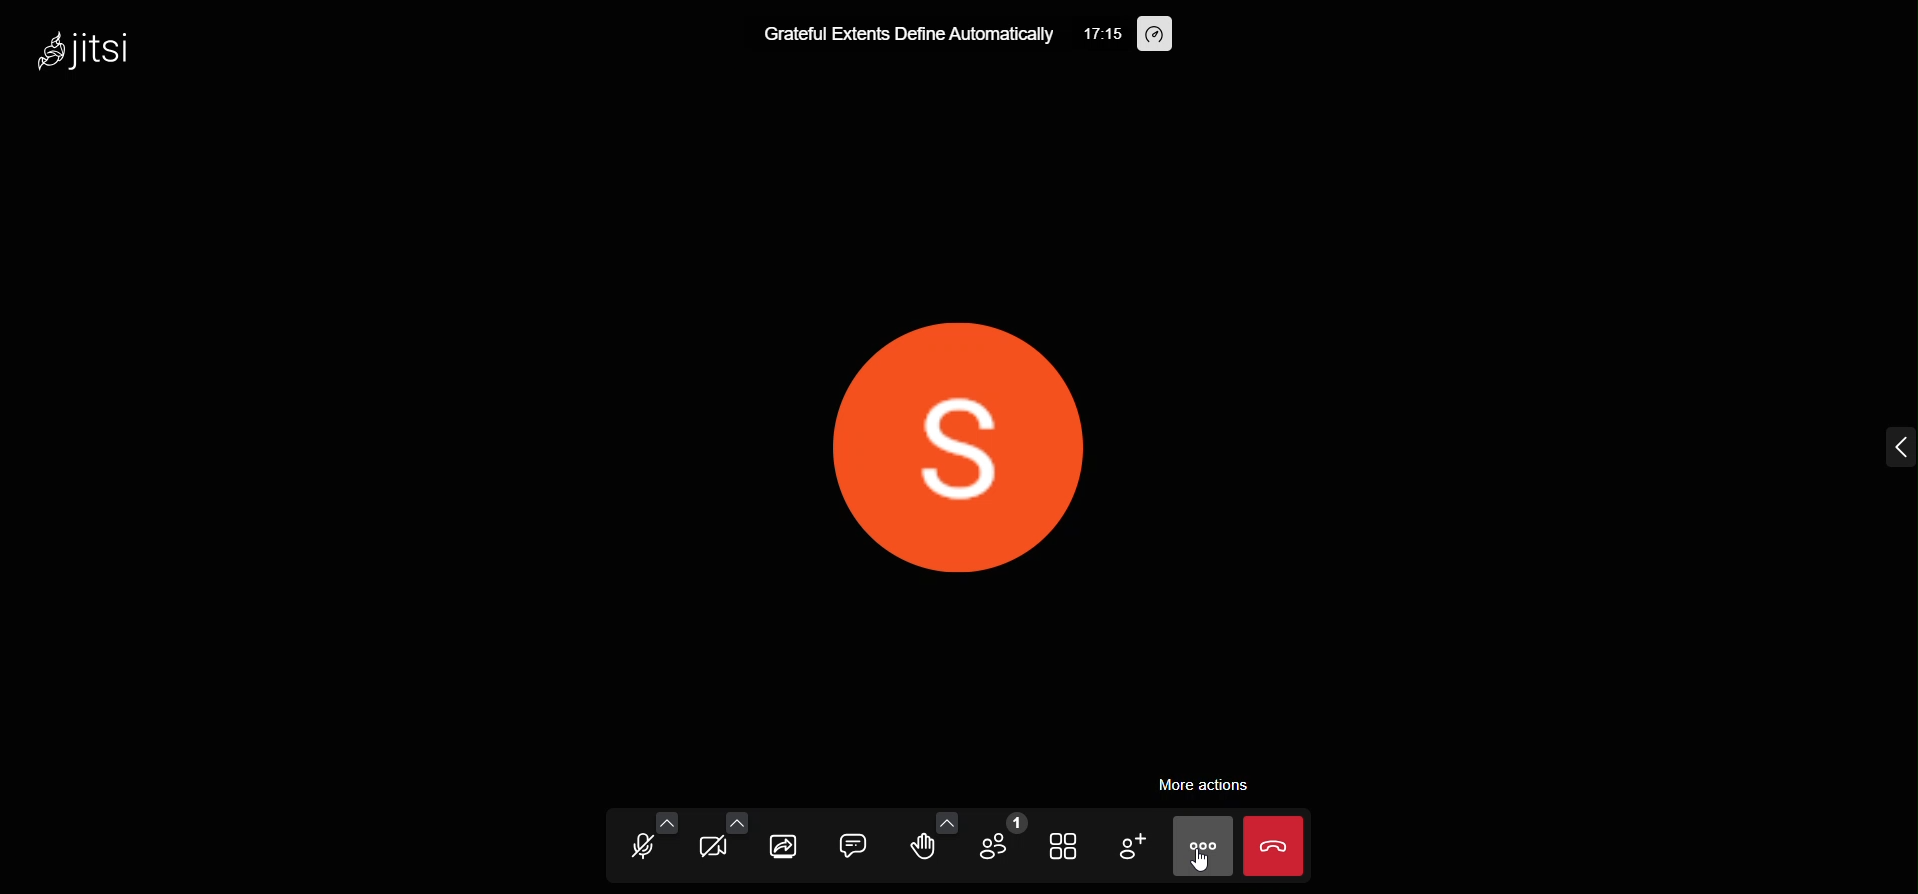 Image resolution: width=1918 pixels, height=894 pixels. What do you see at coordinates (1108, 34) in the screenshot?
I see `time` at bounding box center [1108, 34].